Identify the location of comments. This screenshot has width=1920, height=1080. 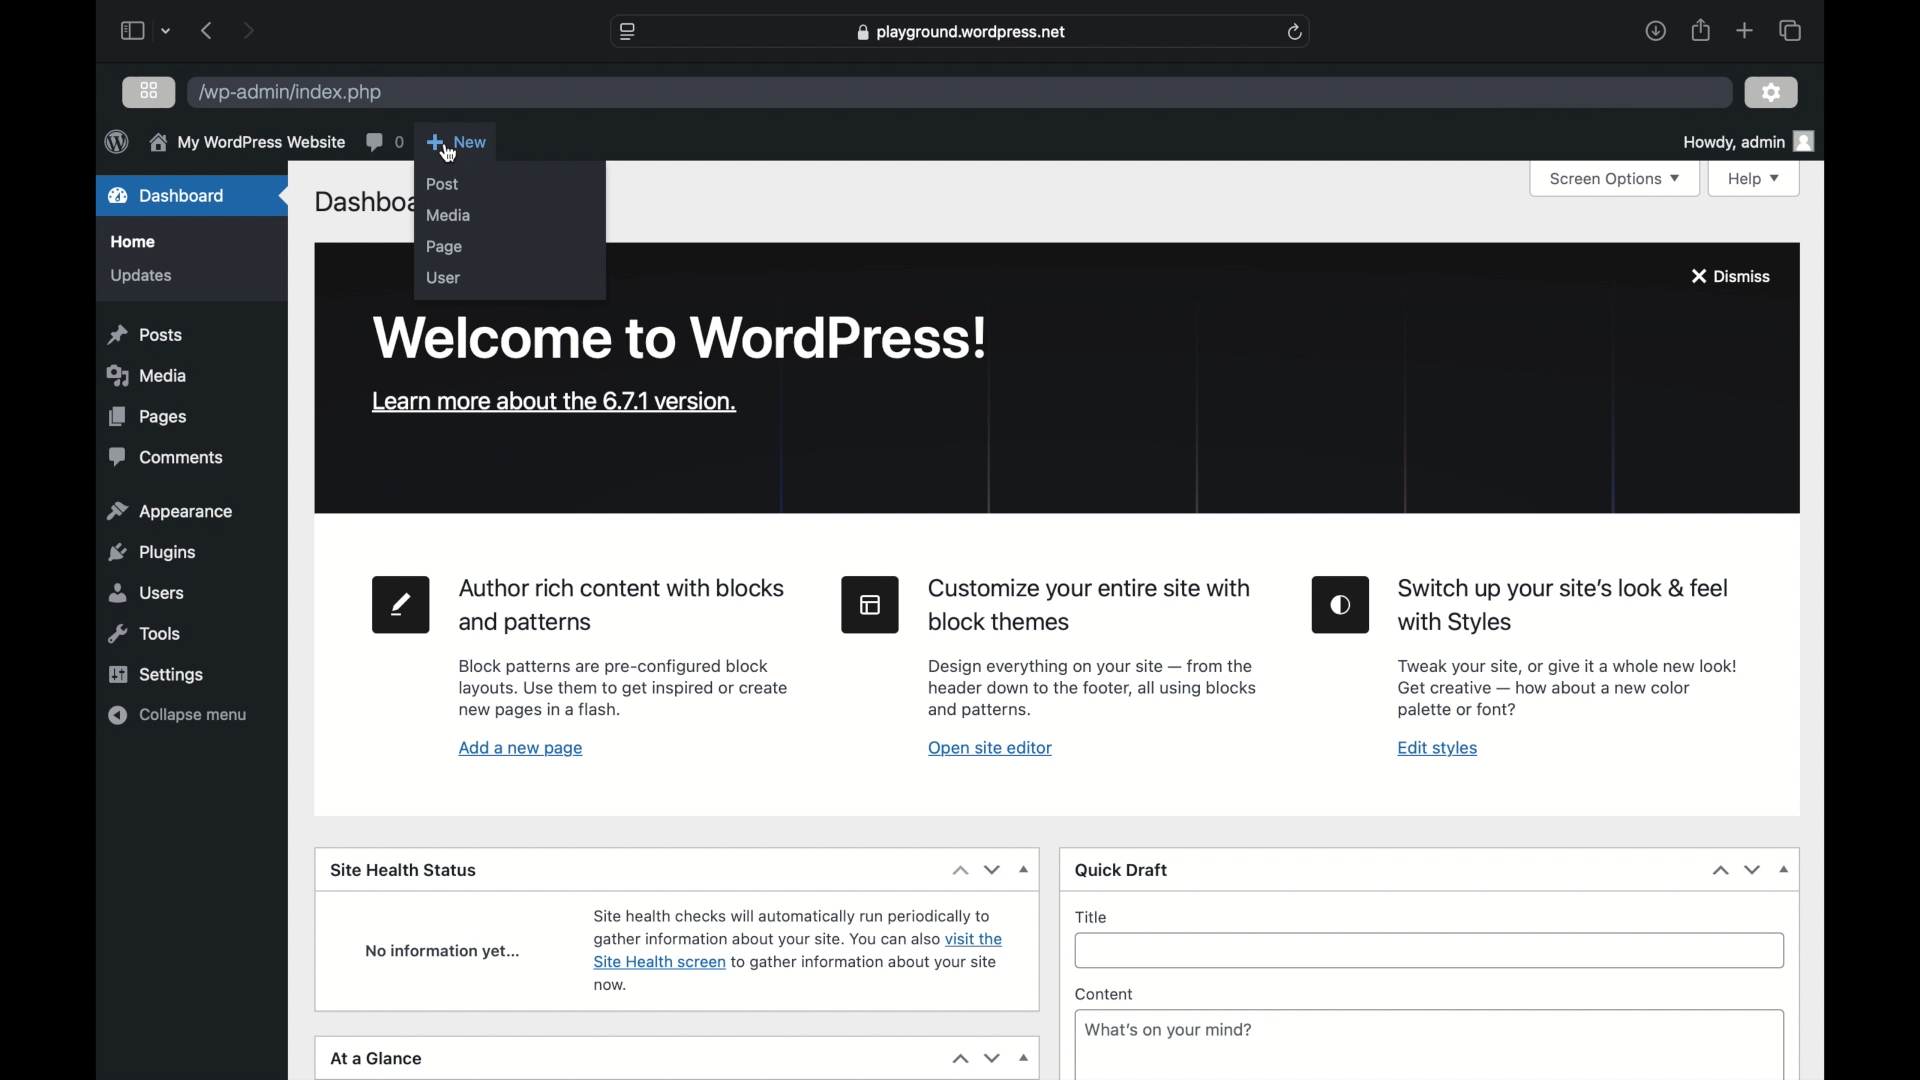
(383, 141).